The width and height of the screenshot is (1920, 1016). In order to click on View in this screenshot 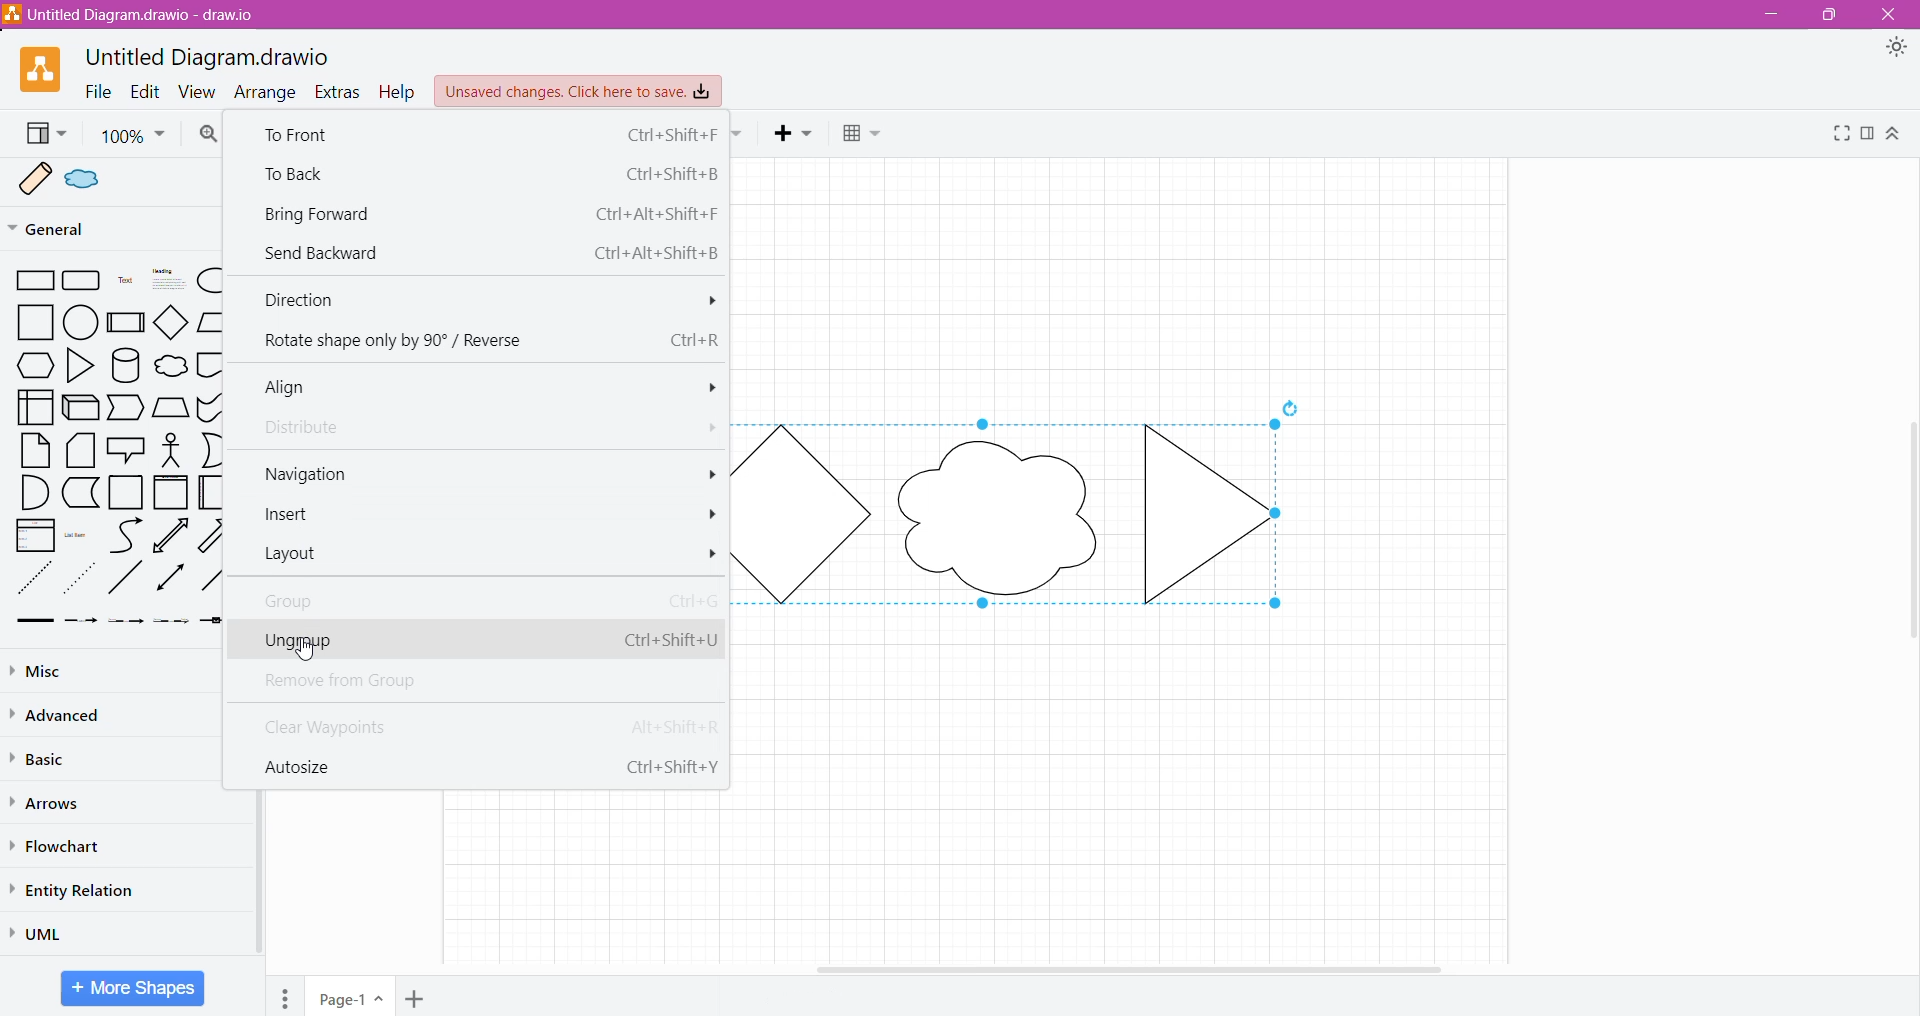, I will do `click(44, 134)`.